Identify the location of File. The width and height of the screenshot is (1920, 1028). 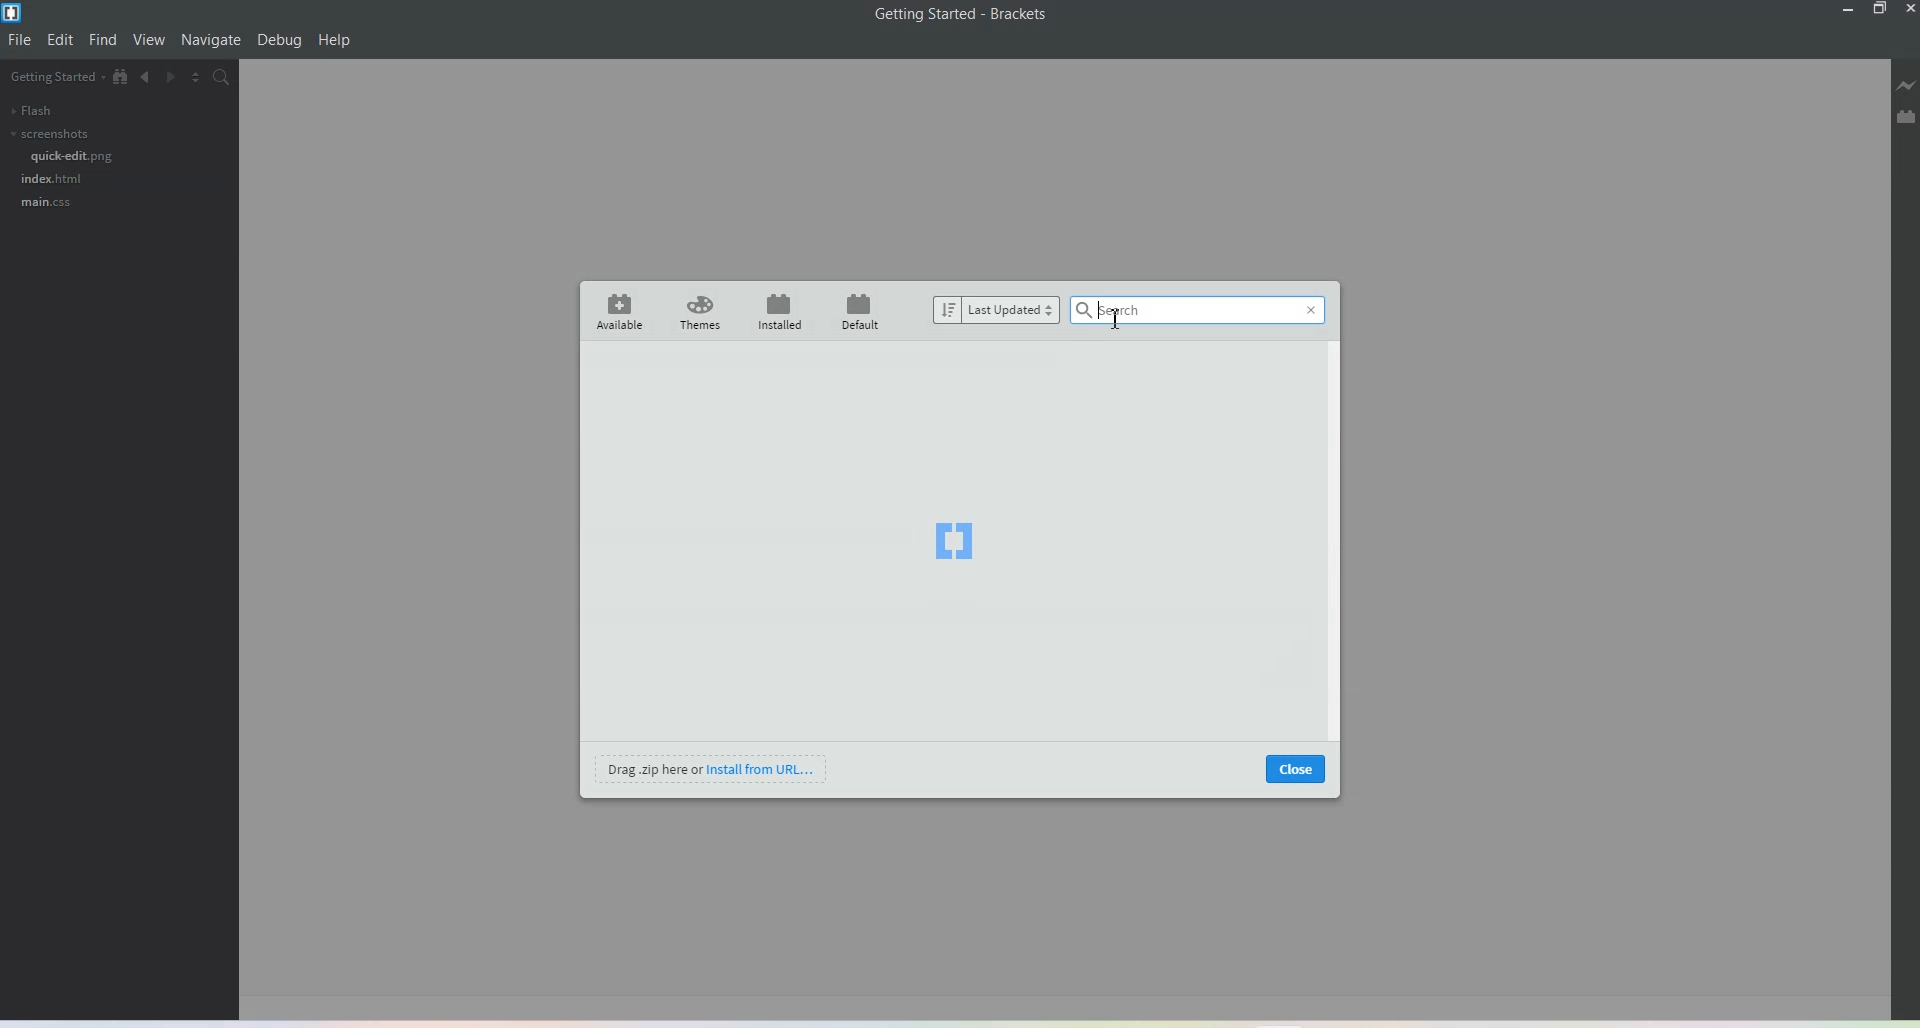
(21, 40).